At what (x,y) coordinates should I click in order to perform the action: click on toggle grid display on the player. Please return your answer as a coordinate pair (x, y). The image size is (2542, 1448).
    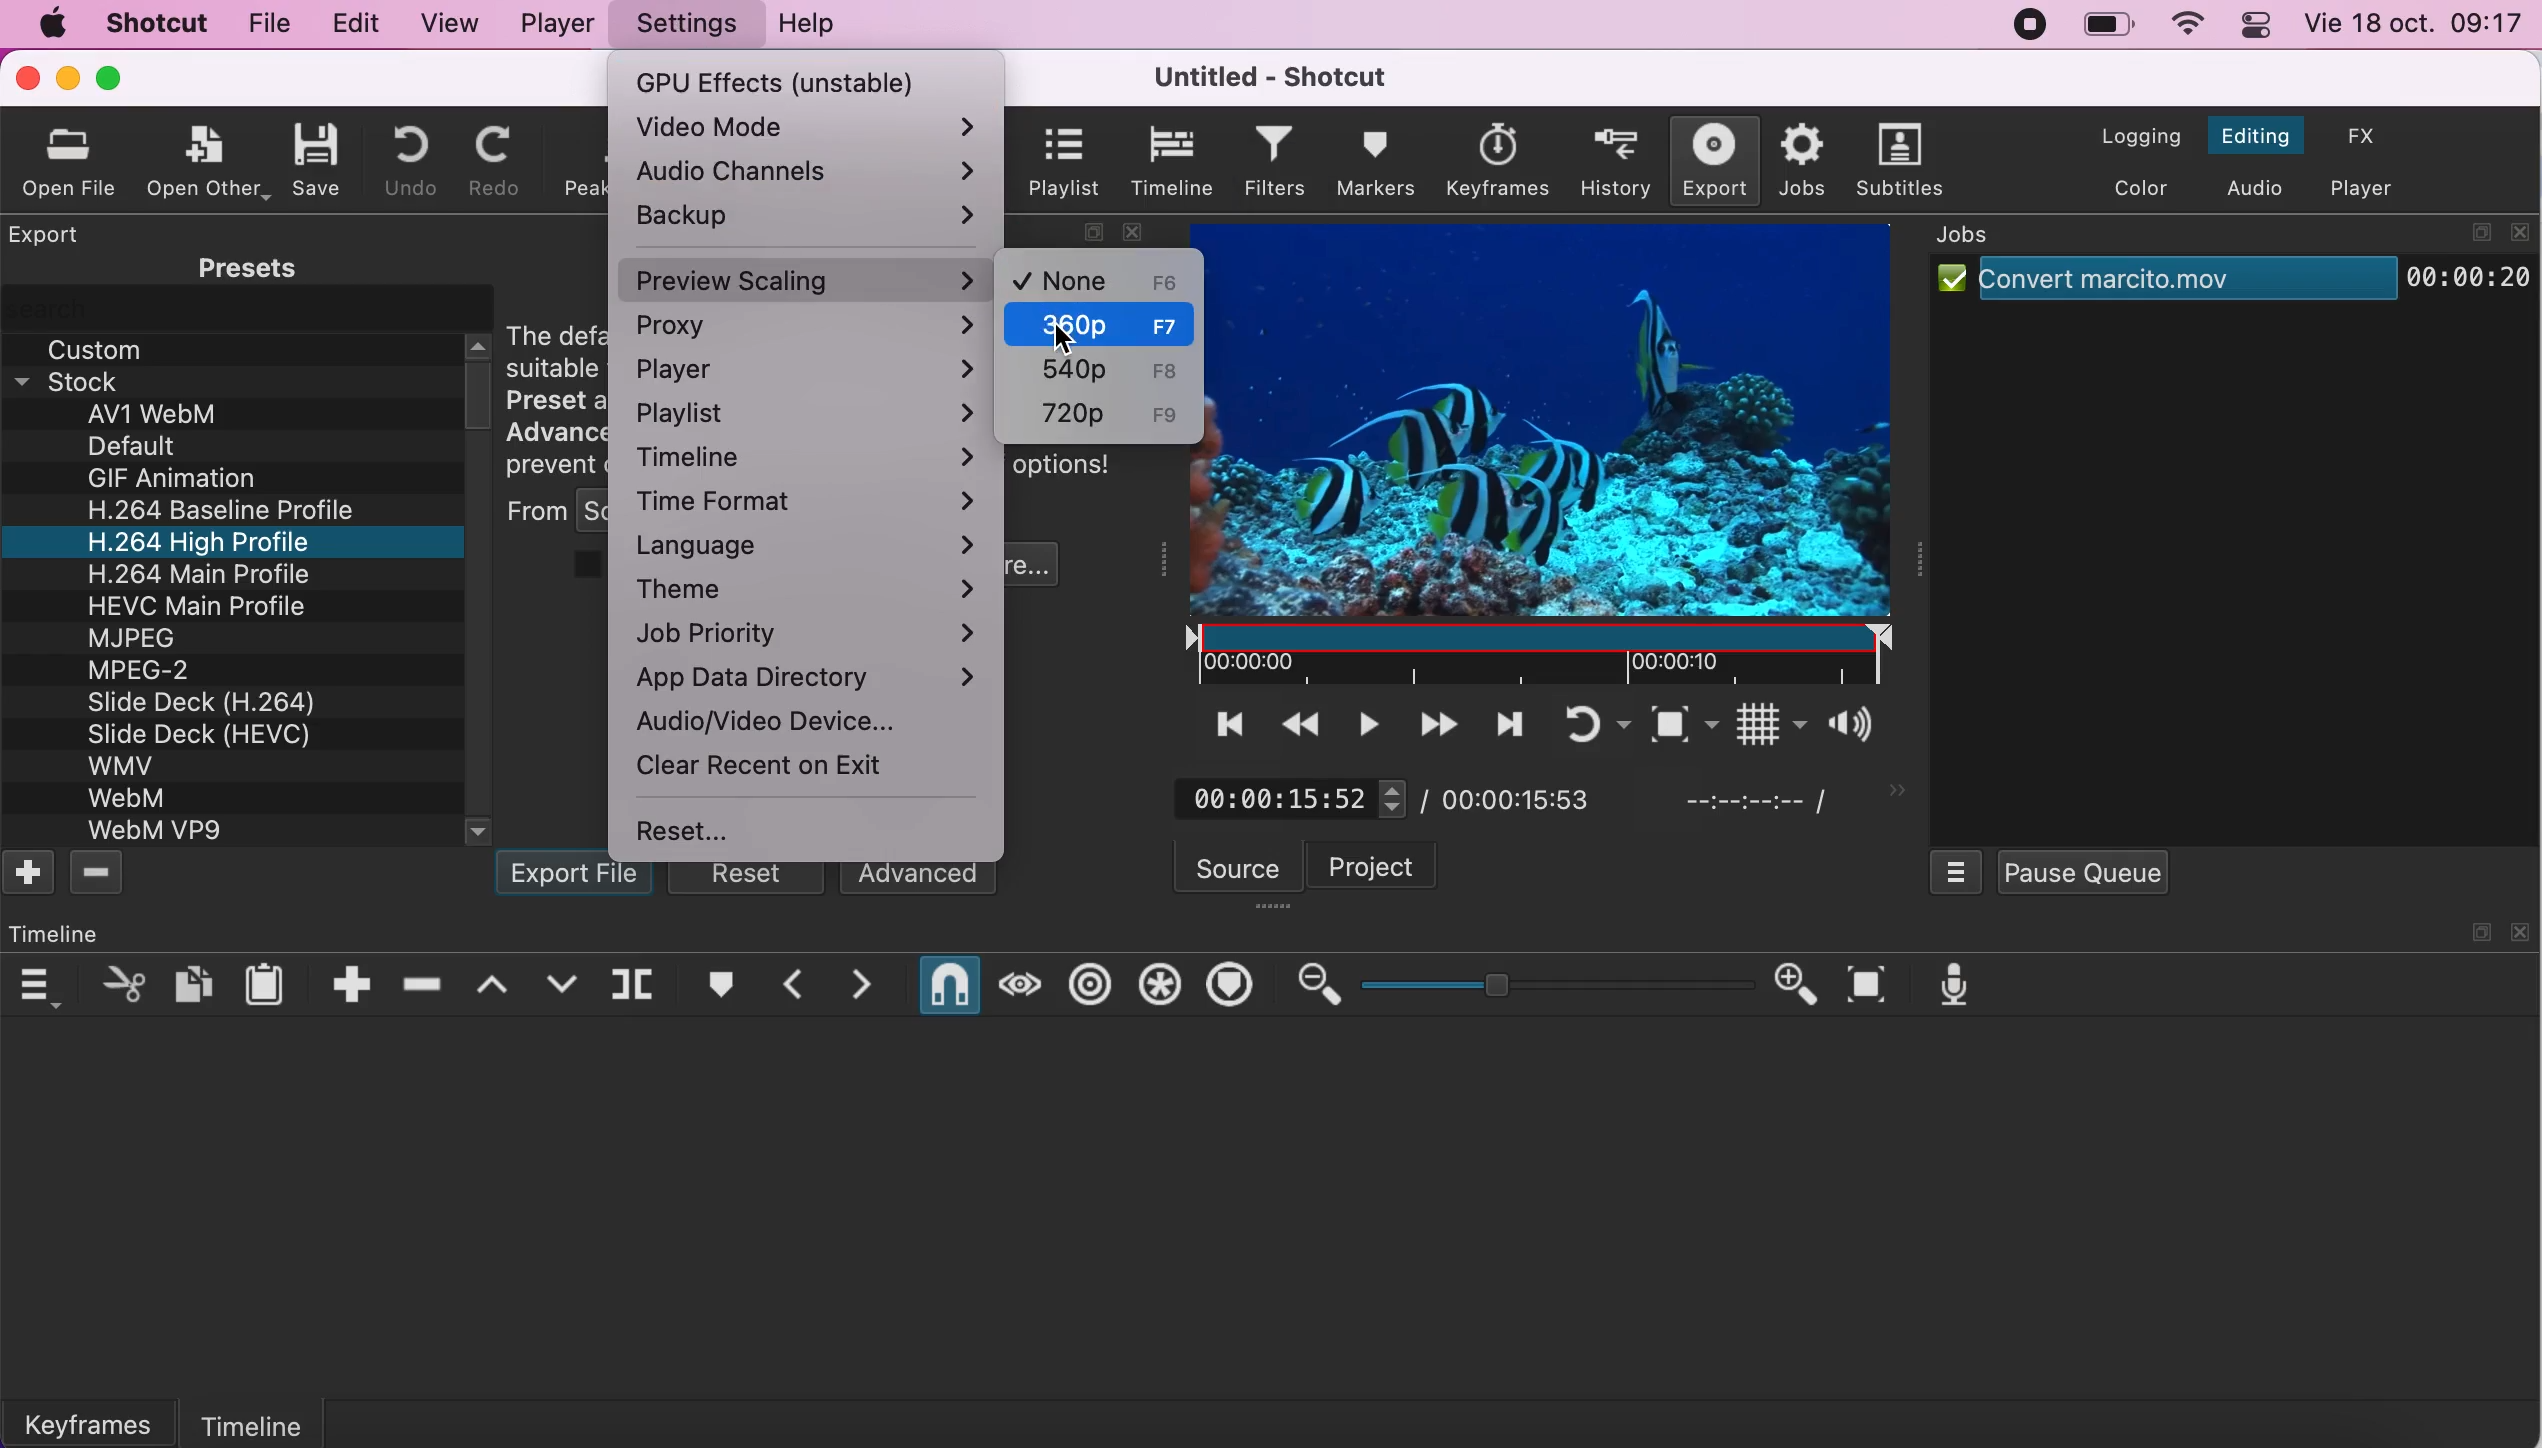
    Looking at the image, I should click on (1741, 726).